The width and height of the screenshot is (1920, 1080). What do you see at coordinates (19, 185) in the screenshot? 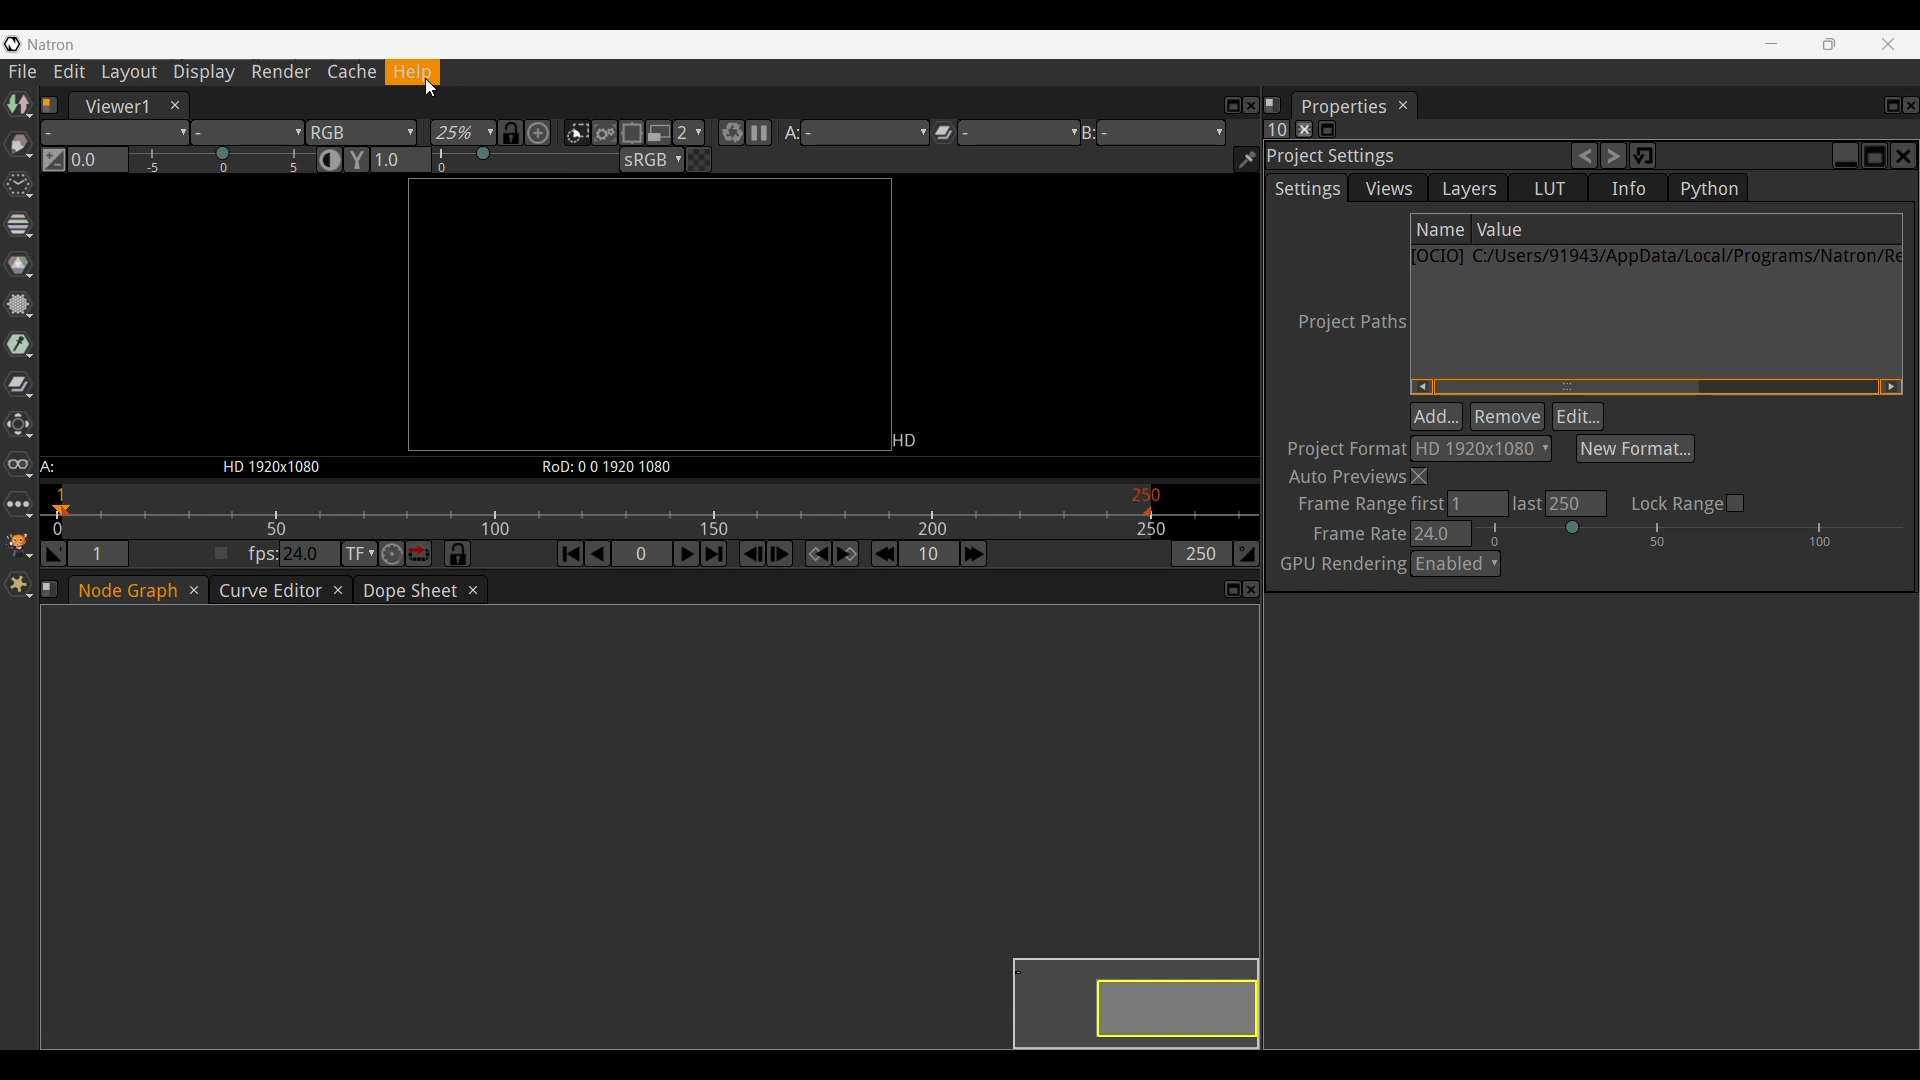
I see `Time options` at bounding box center [19, 185].